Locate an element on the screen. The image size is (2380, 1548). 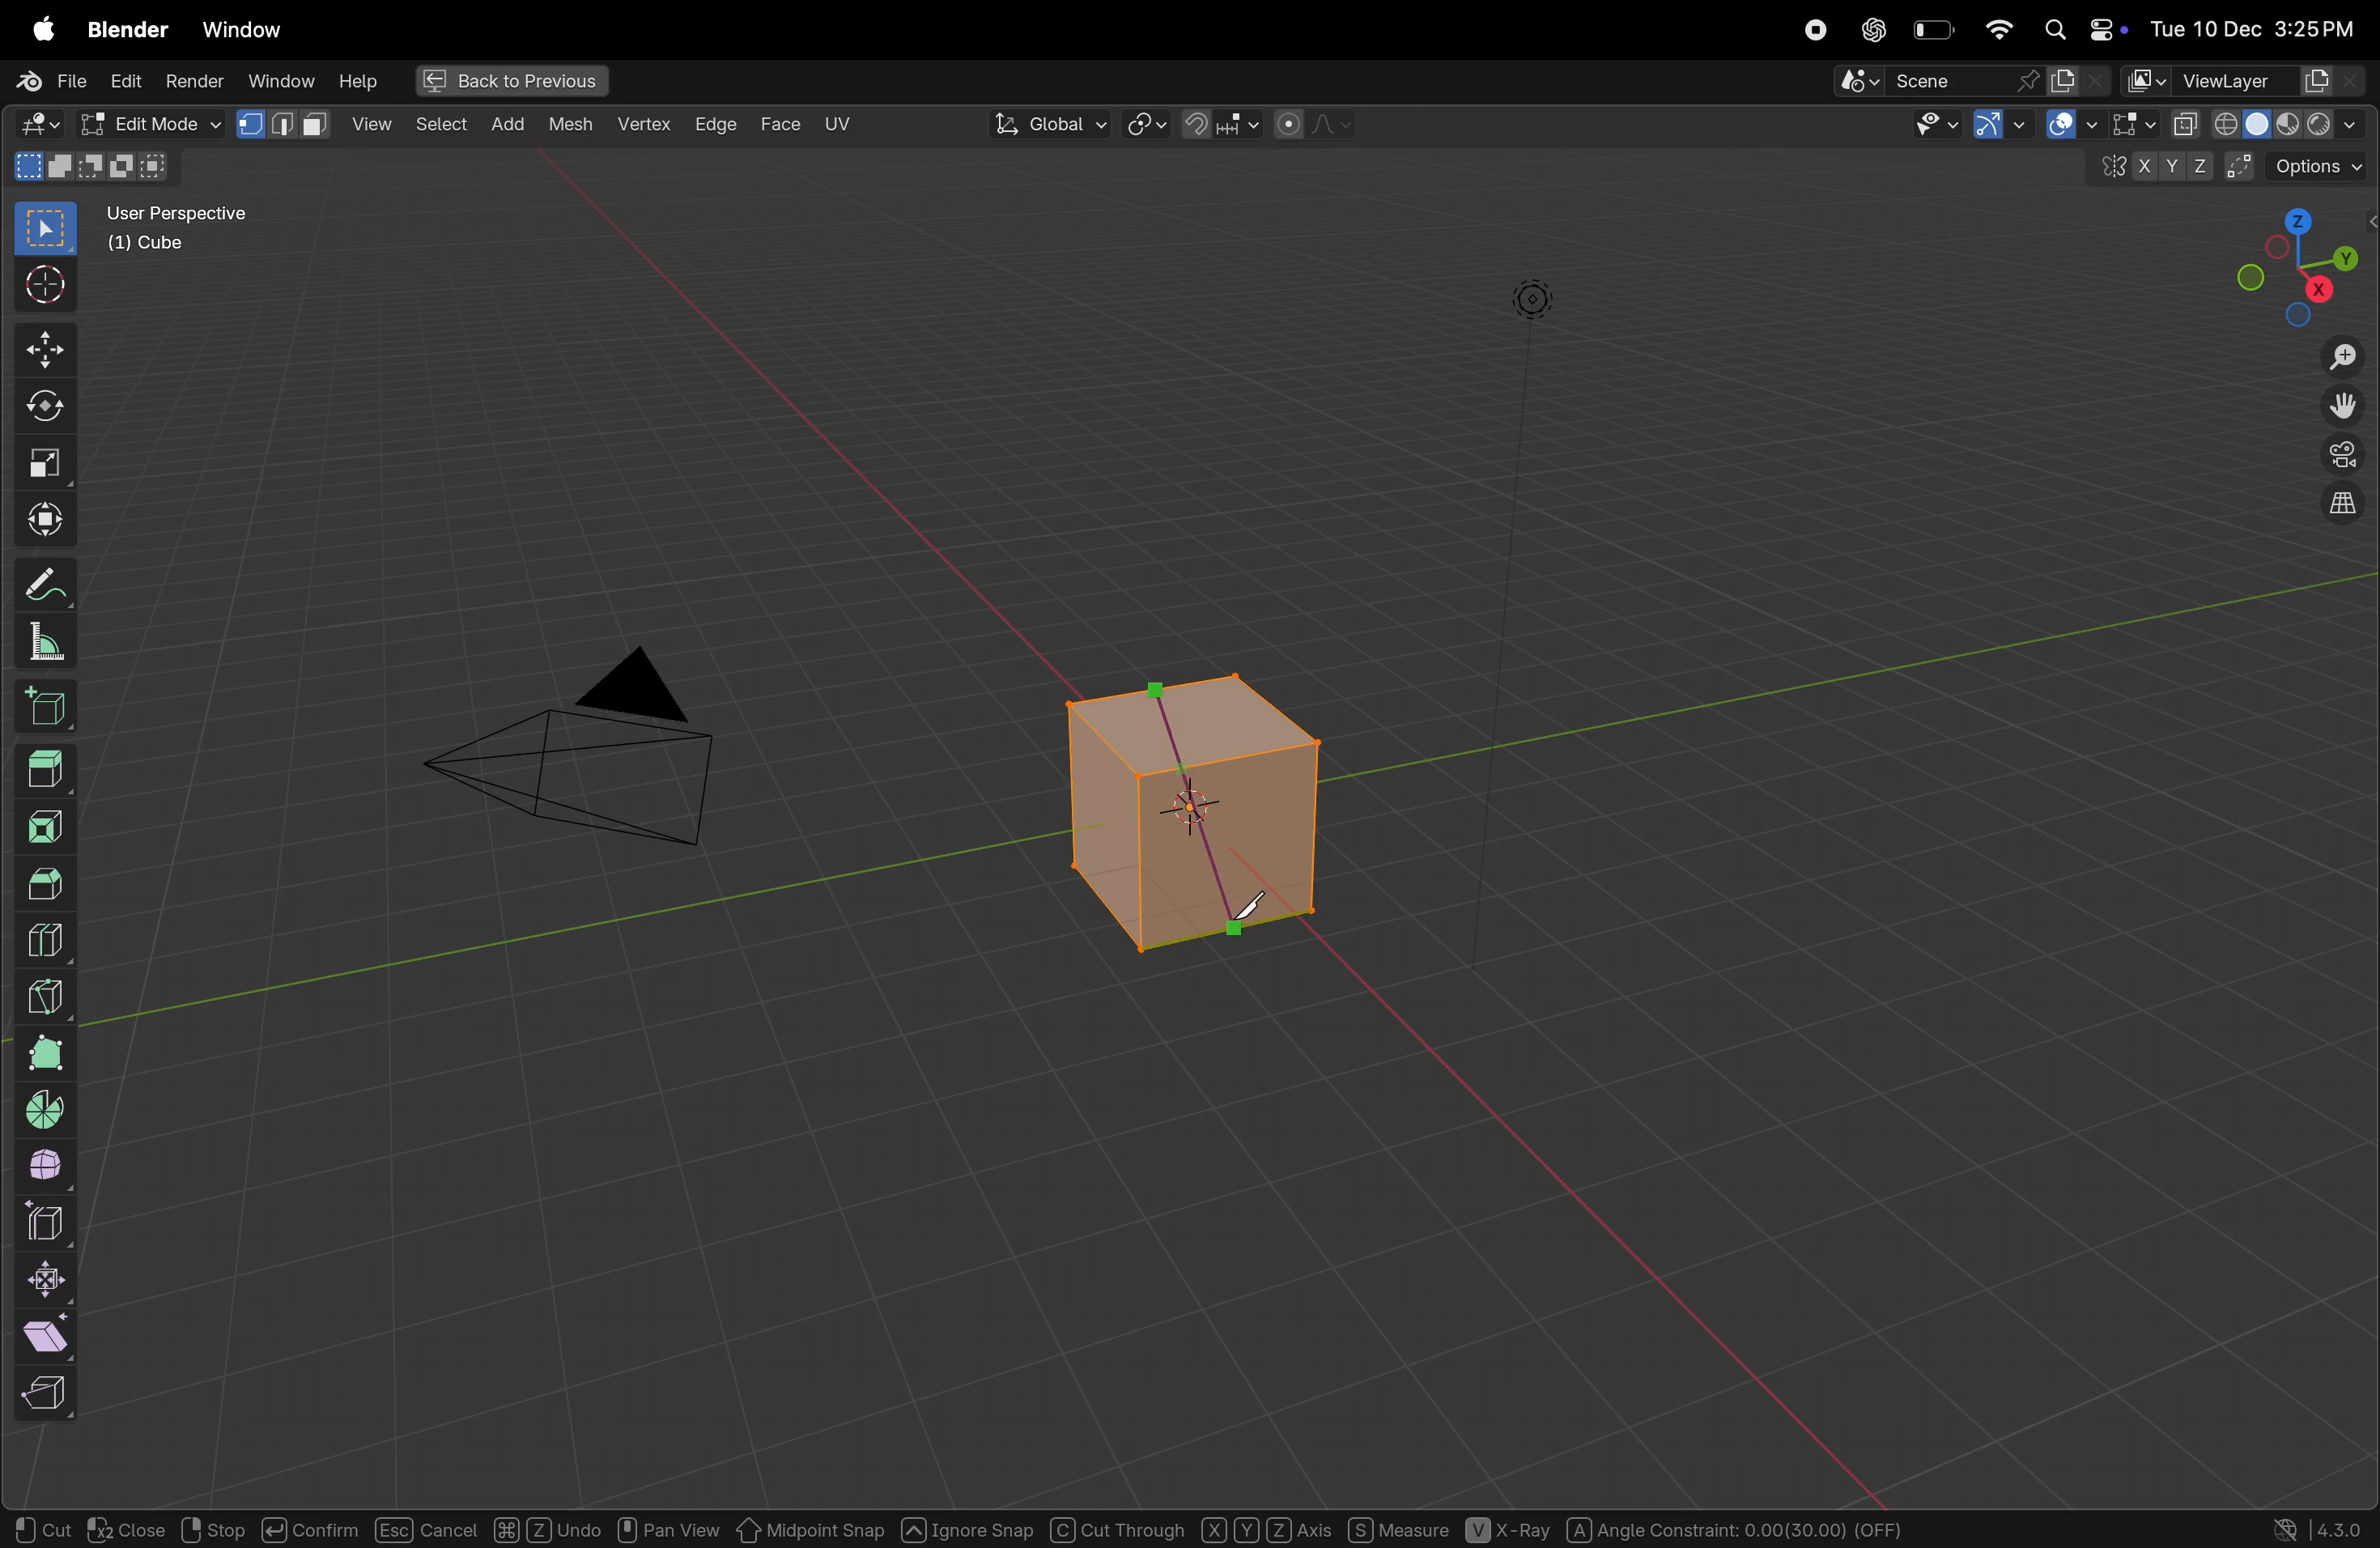
object mode is located at coordinates (146, 122).